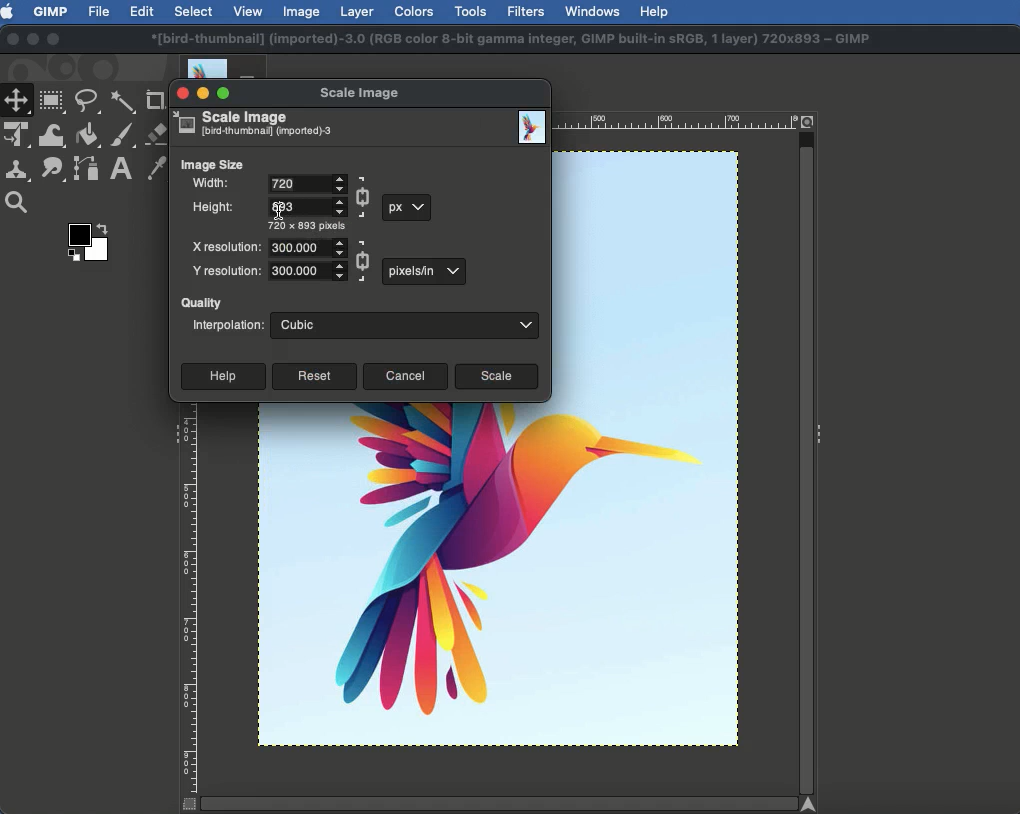 Image resolution: width=1020 pixels, height=814 pixels. I want to click on Scroll, so click(808, 459).